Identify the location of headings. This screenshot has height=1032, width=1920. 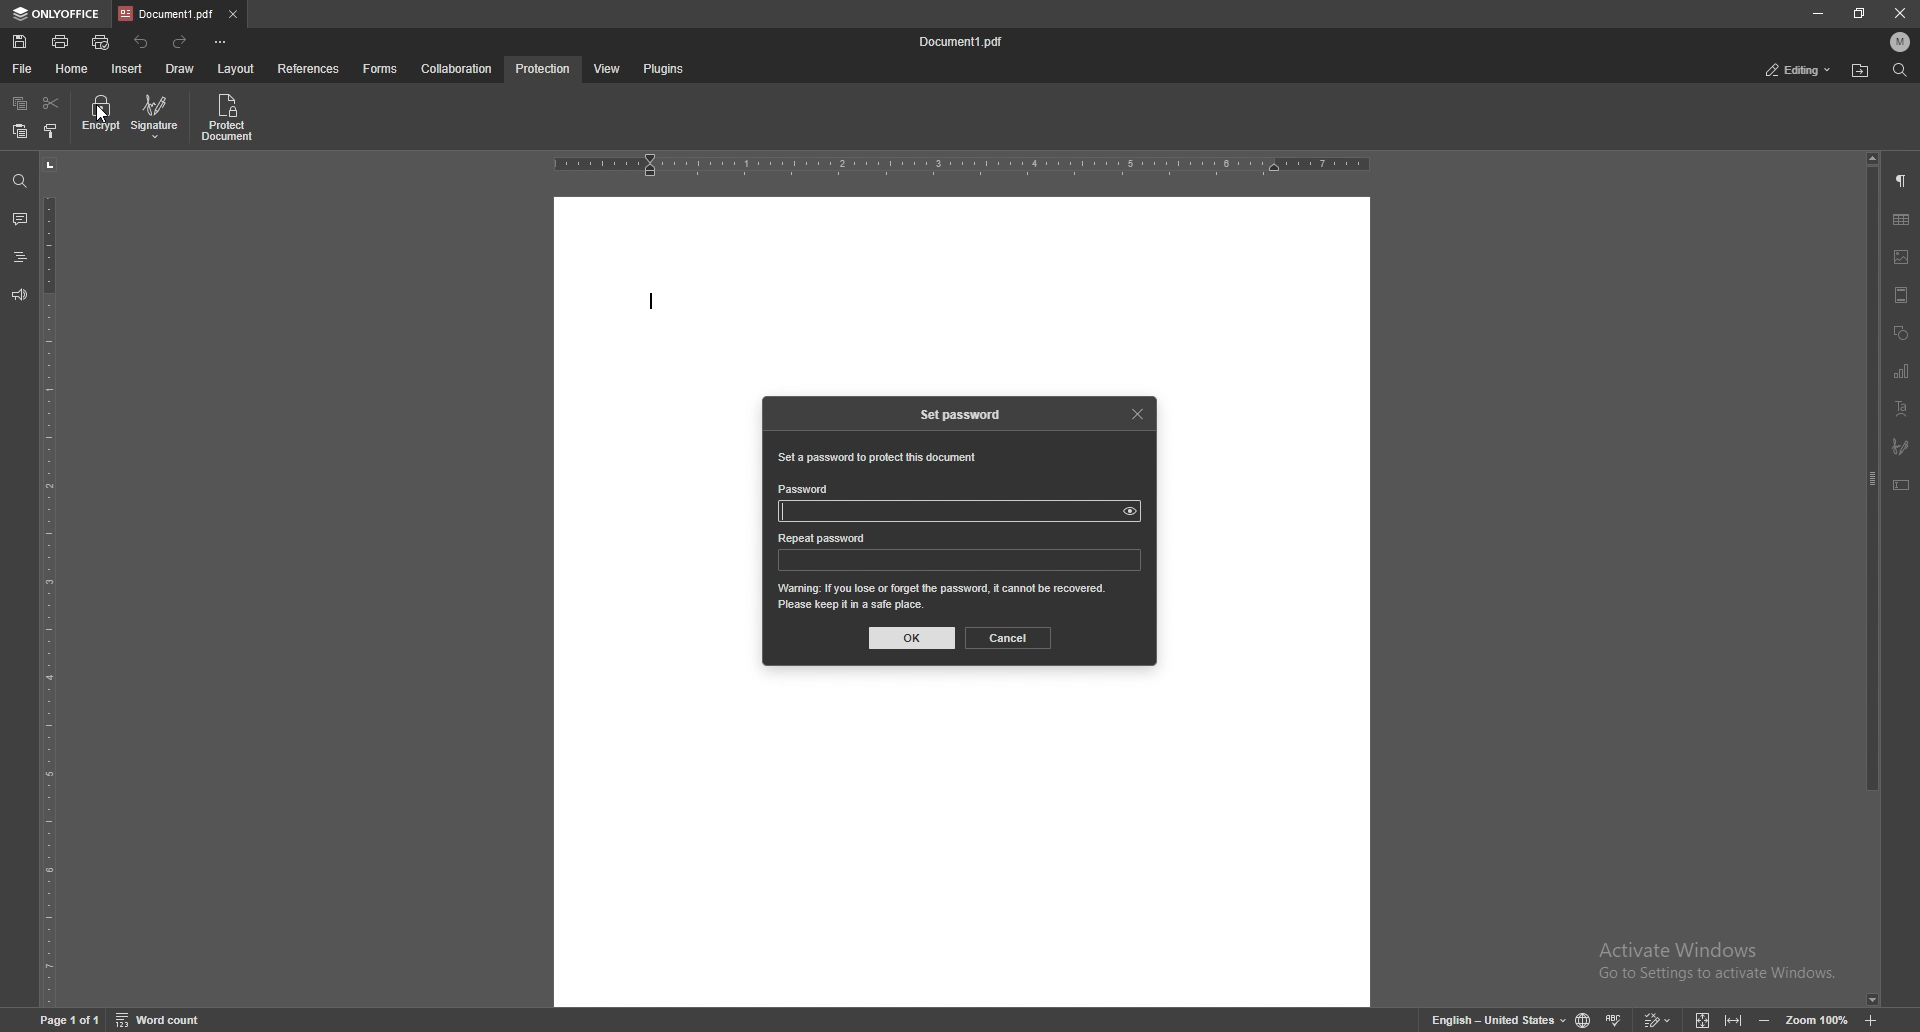
(18, 257).